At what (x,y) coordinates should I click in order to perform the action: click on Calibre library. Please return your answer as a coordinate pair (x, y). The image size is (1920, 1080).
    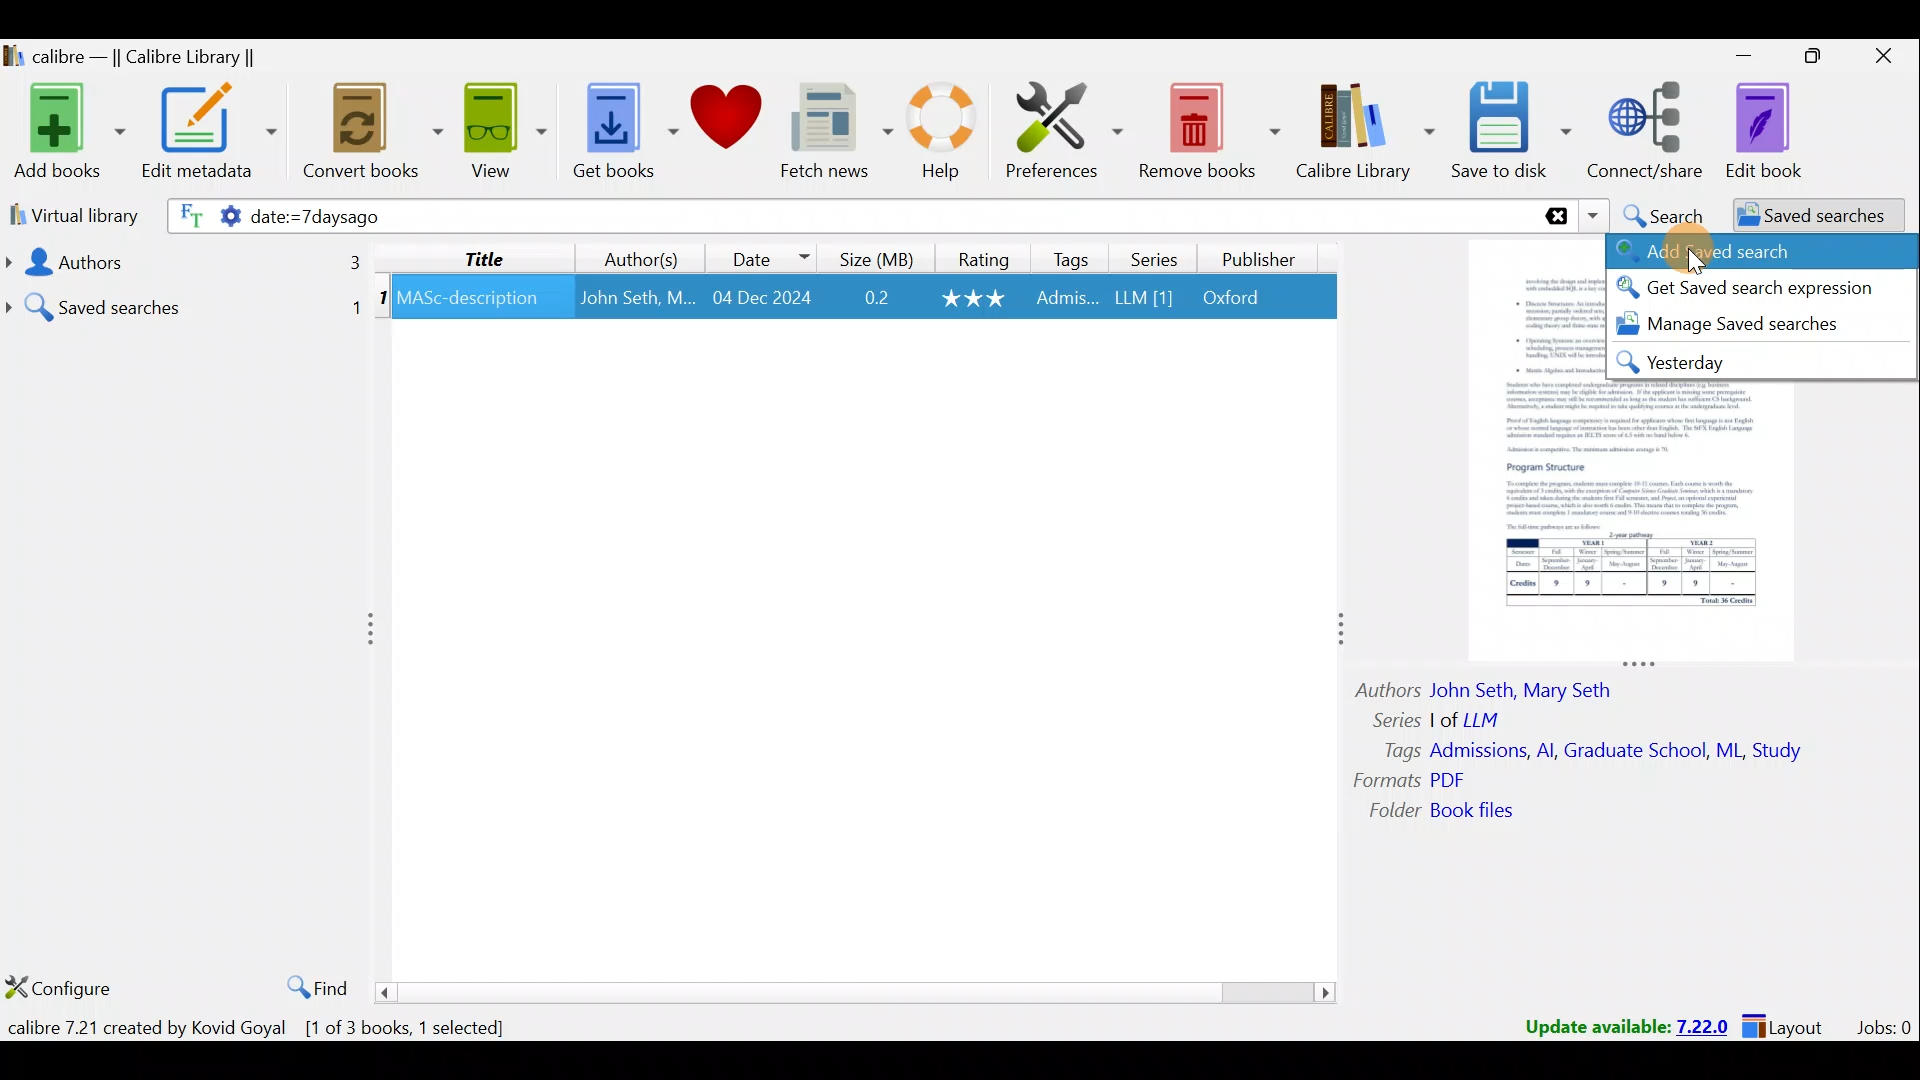
    Looking at the image, I should click on (1368, 133).